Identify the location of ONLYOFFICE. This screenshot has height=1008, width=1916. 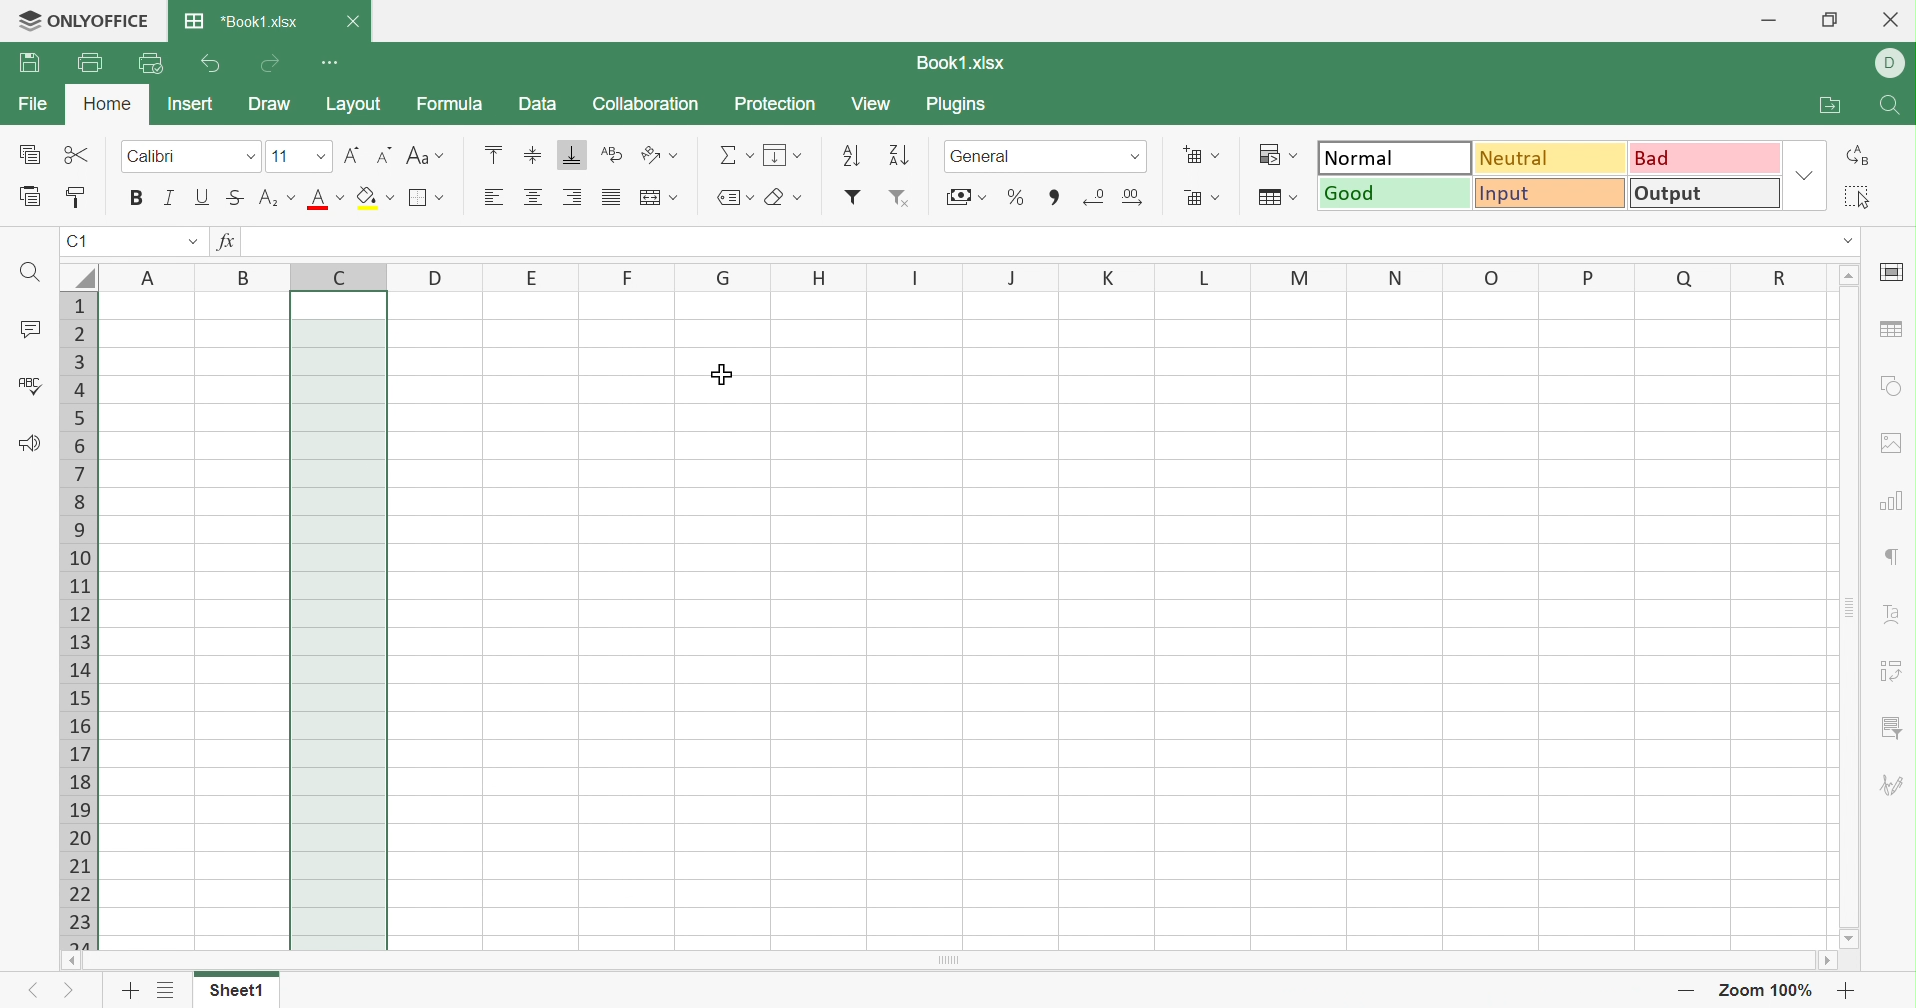
(85, 20).